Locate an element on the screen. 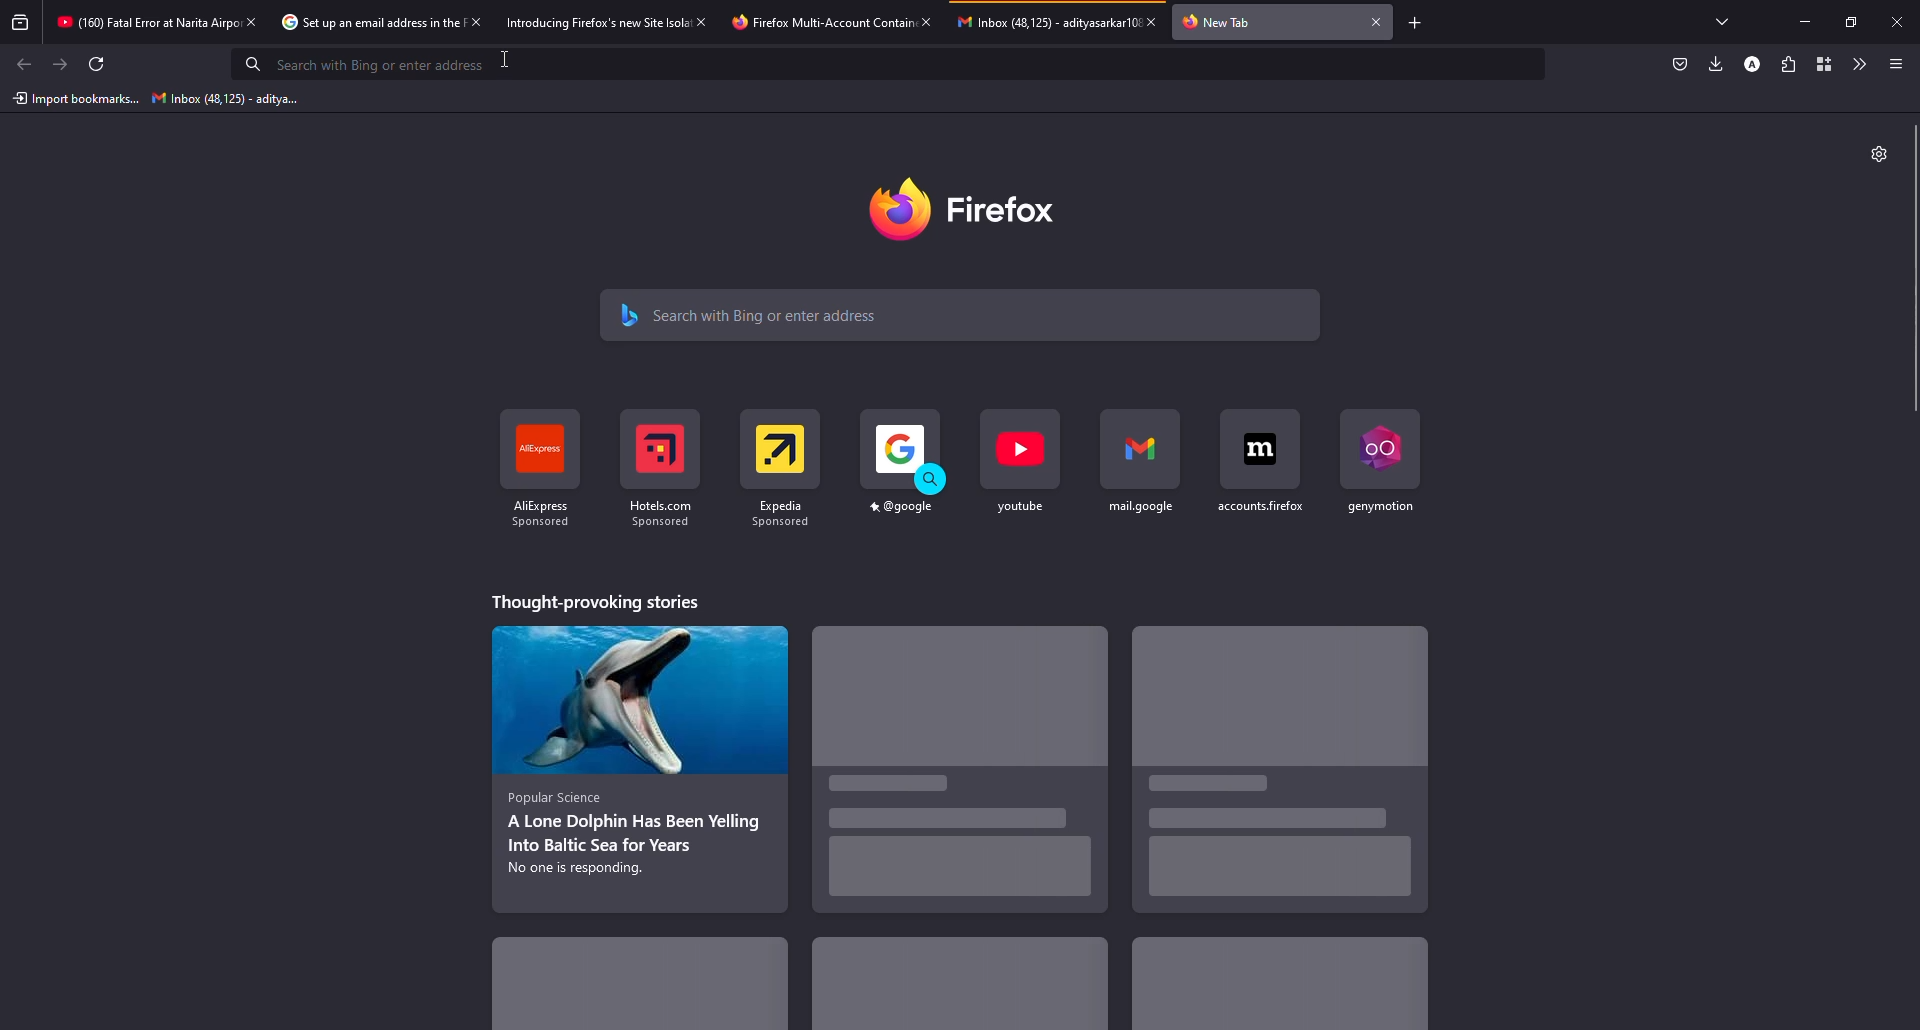 The width and height of the screenshot is (1920, 1030). tab is located at coordinates (1219, 23).